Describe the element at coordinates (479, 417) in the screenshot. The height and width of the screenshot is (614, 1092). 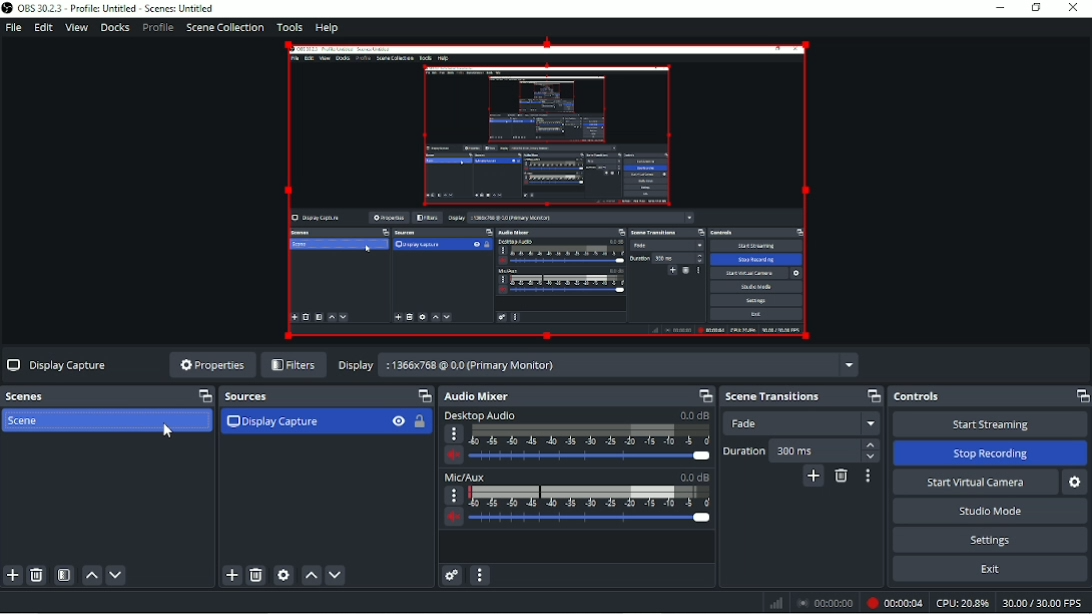
I see `Desktop Audio` at that location.